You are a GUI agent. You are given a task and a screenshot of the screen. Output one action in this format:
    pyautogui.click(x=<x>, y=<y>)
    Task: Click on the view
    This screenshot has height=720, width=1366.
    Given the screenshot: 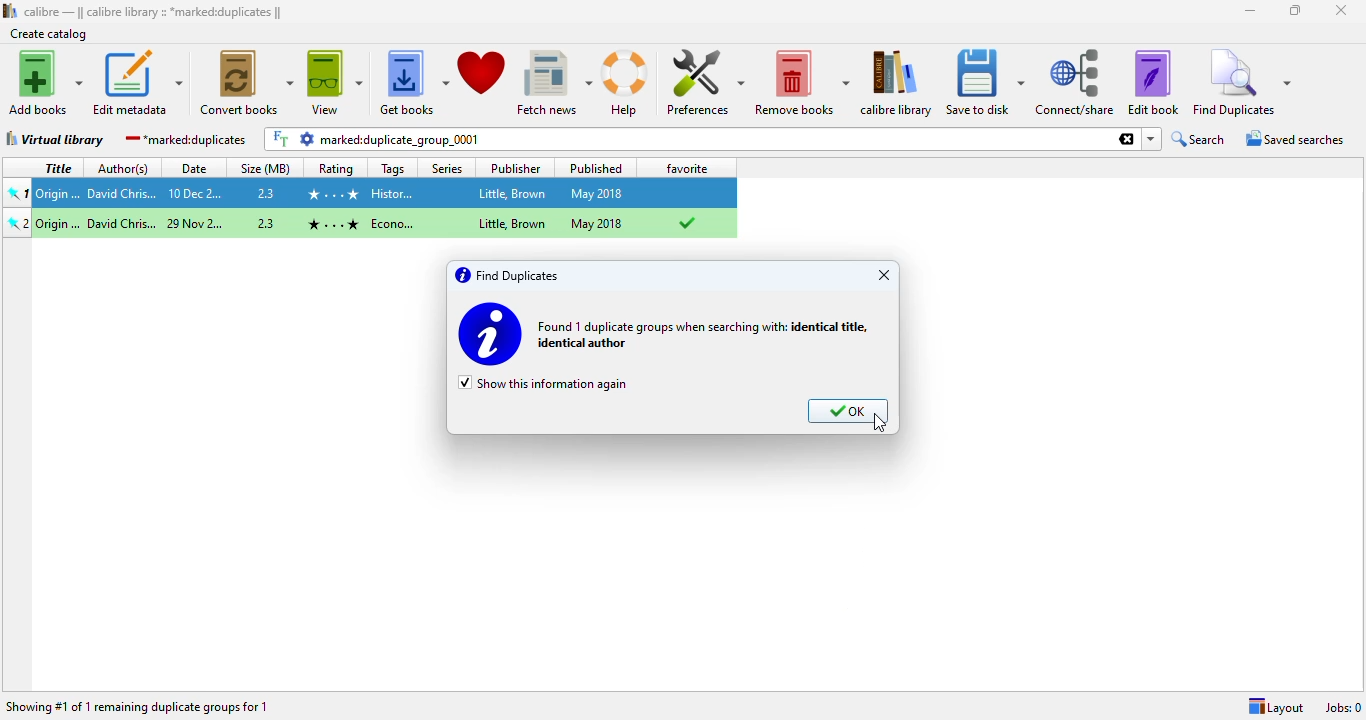 What is the action you would take?
    pyautogui.click(x=334, y=82)
    